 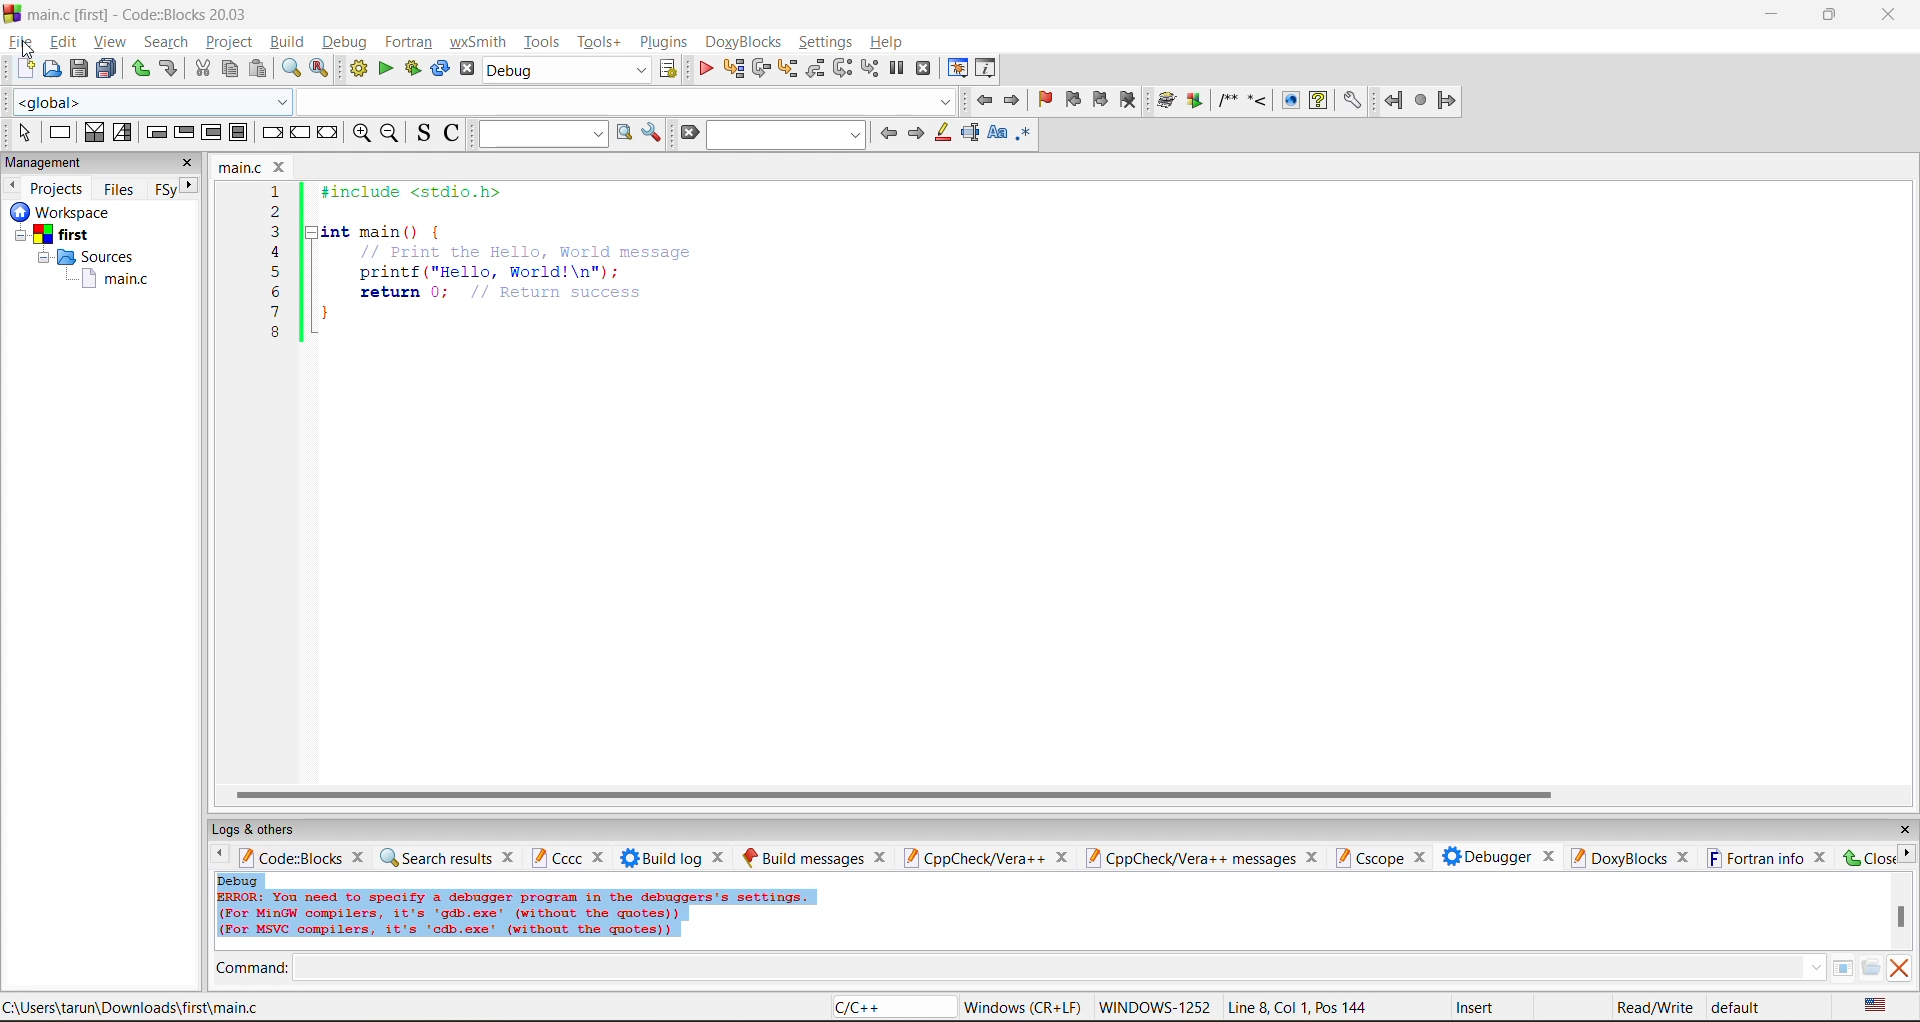 What do you see at coordinates (363, 134) in the screenshot?
I see `zoom in` at bounding box center [363, 134].